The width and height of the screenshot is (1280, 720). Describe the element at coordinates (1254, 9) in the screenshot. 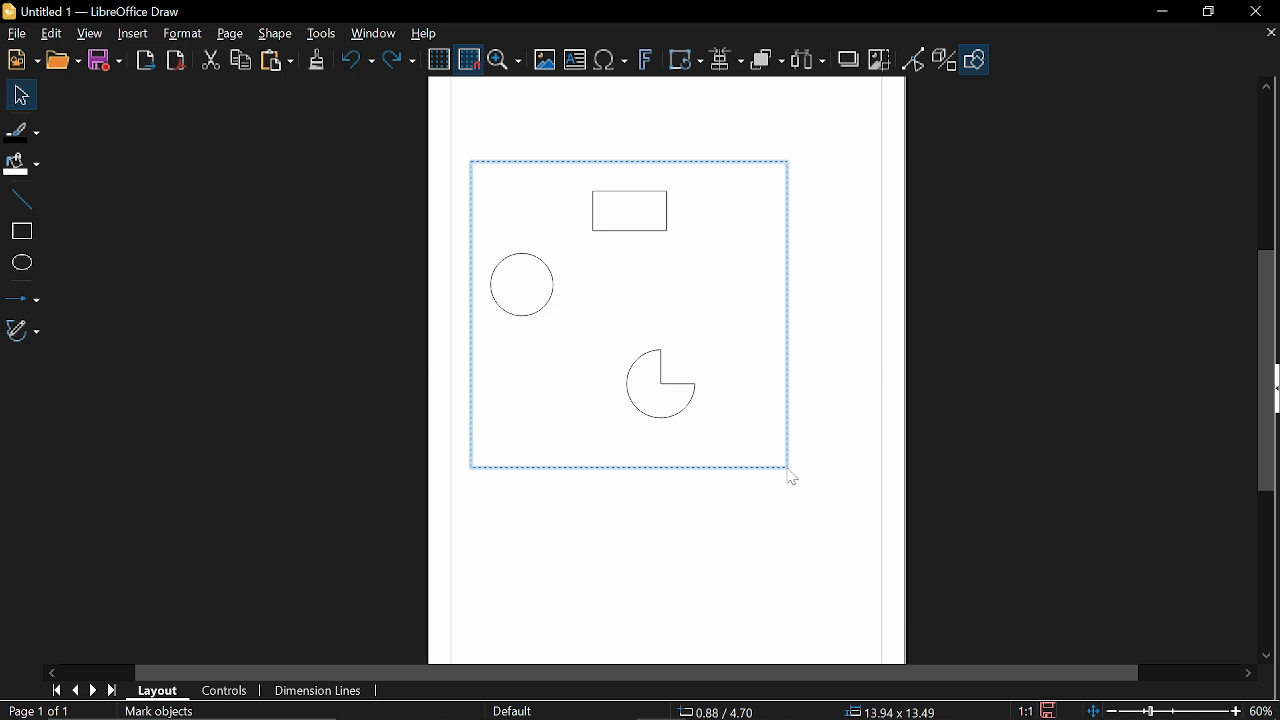

I see `Close window` at that location.